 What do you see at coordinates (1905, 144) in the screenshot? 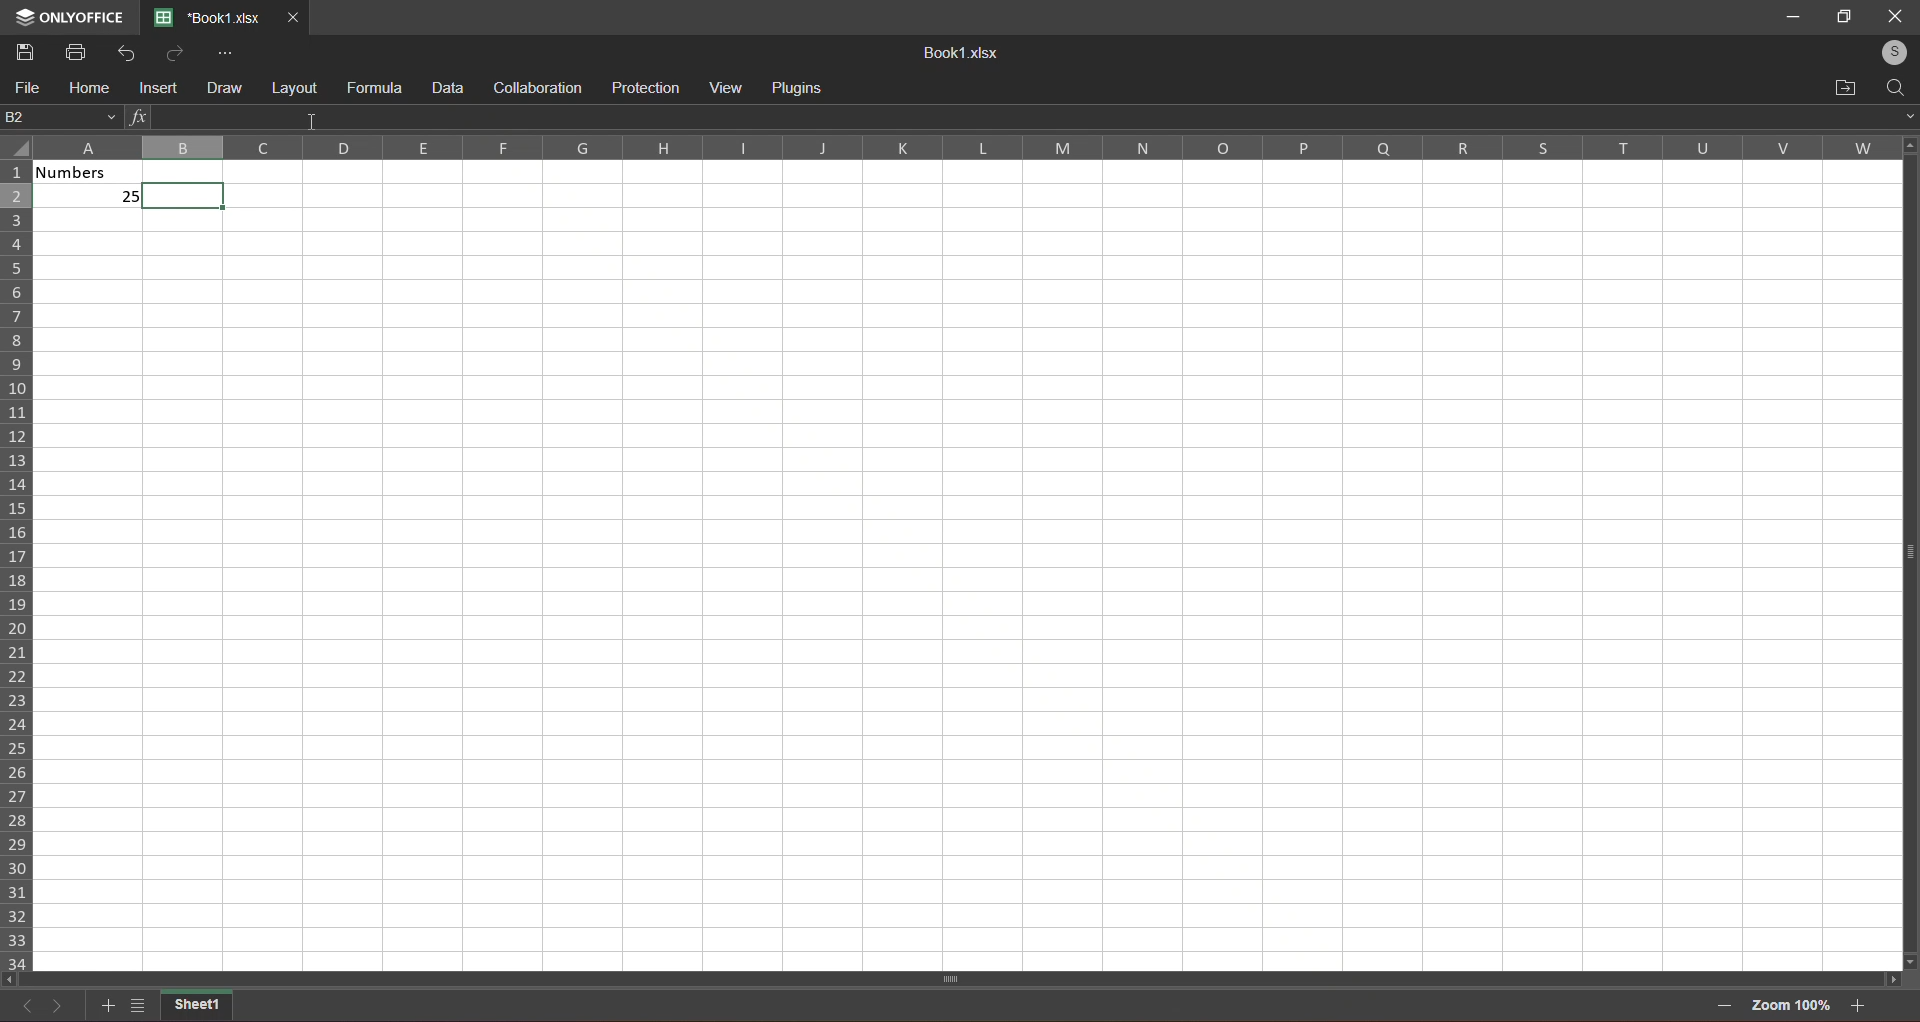
I see `scroll up` at bounding box center [1905, 144].